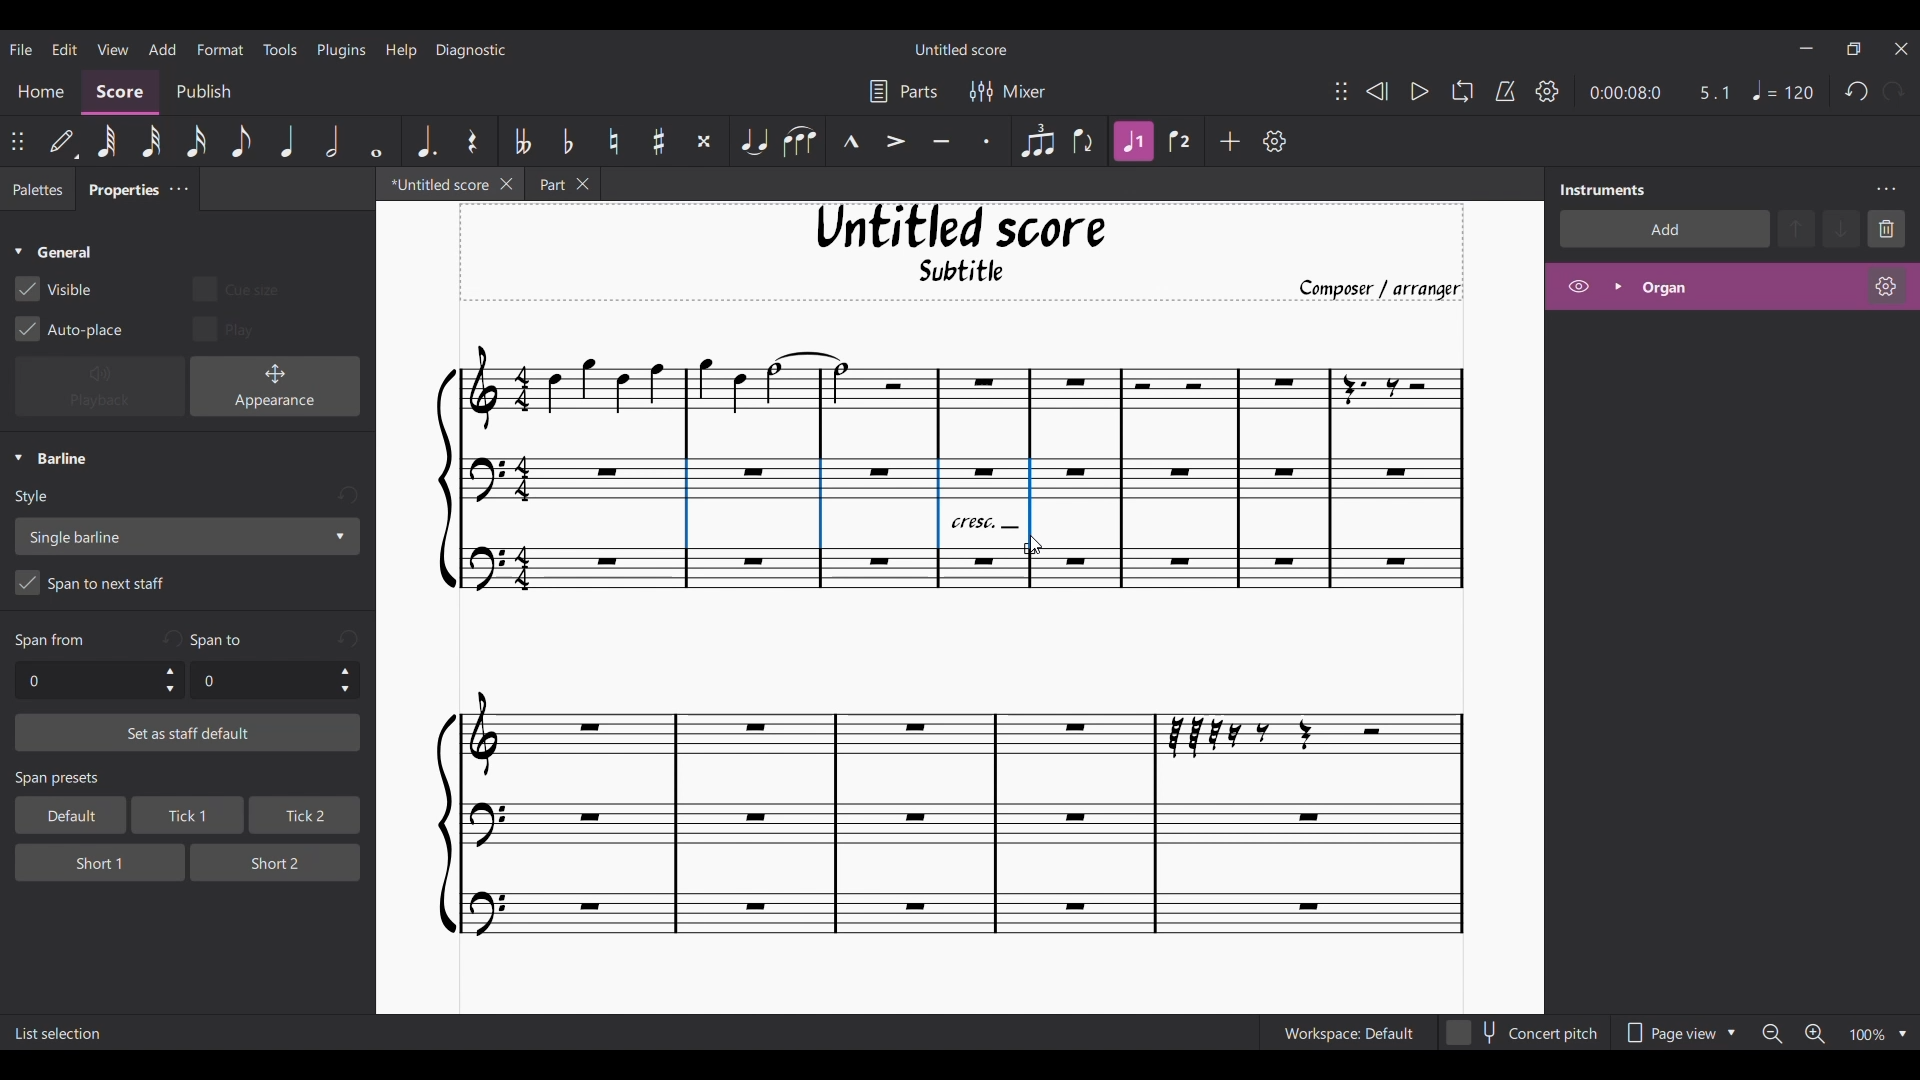  Describe the element at coordinates (753, 141) in the screenshot. I see `Tie` at that location.